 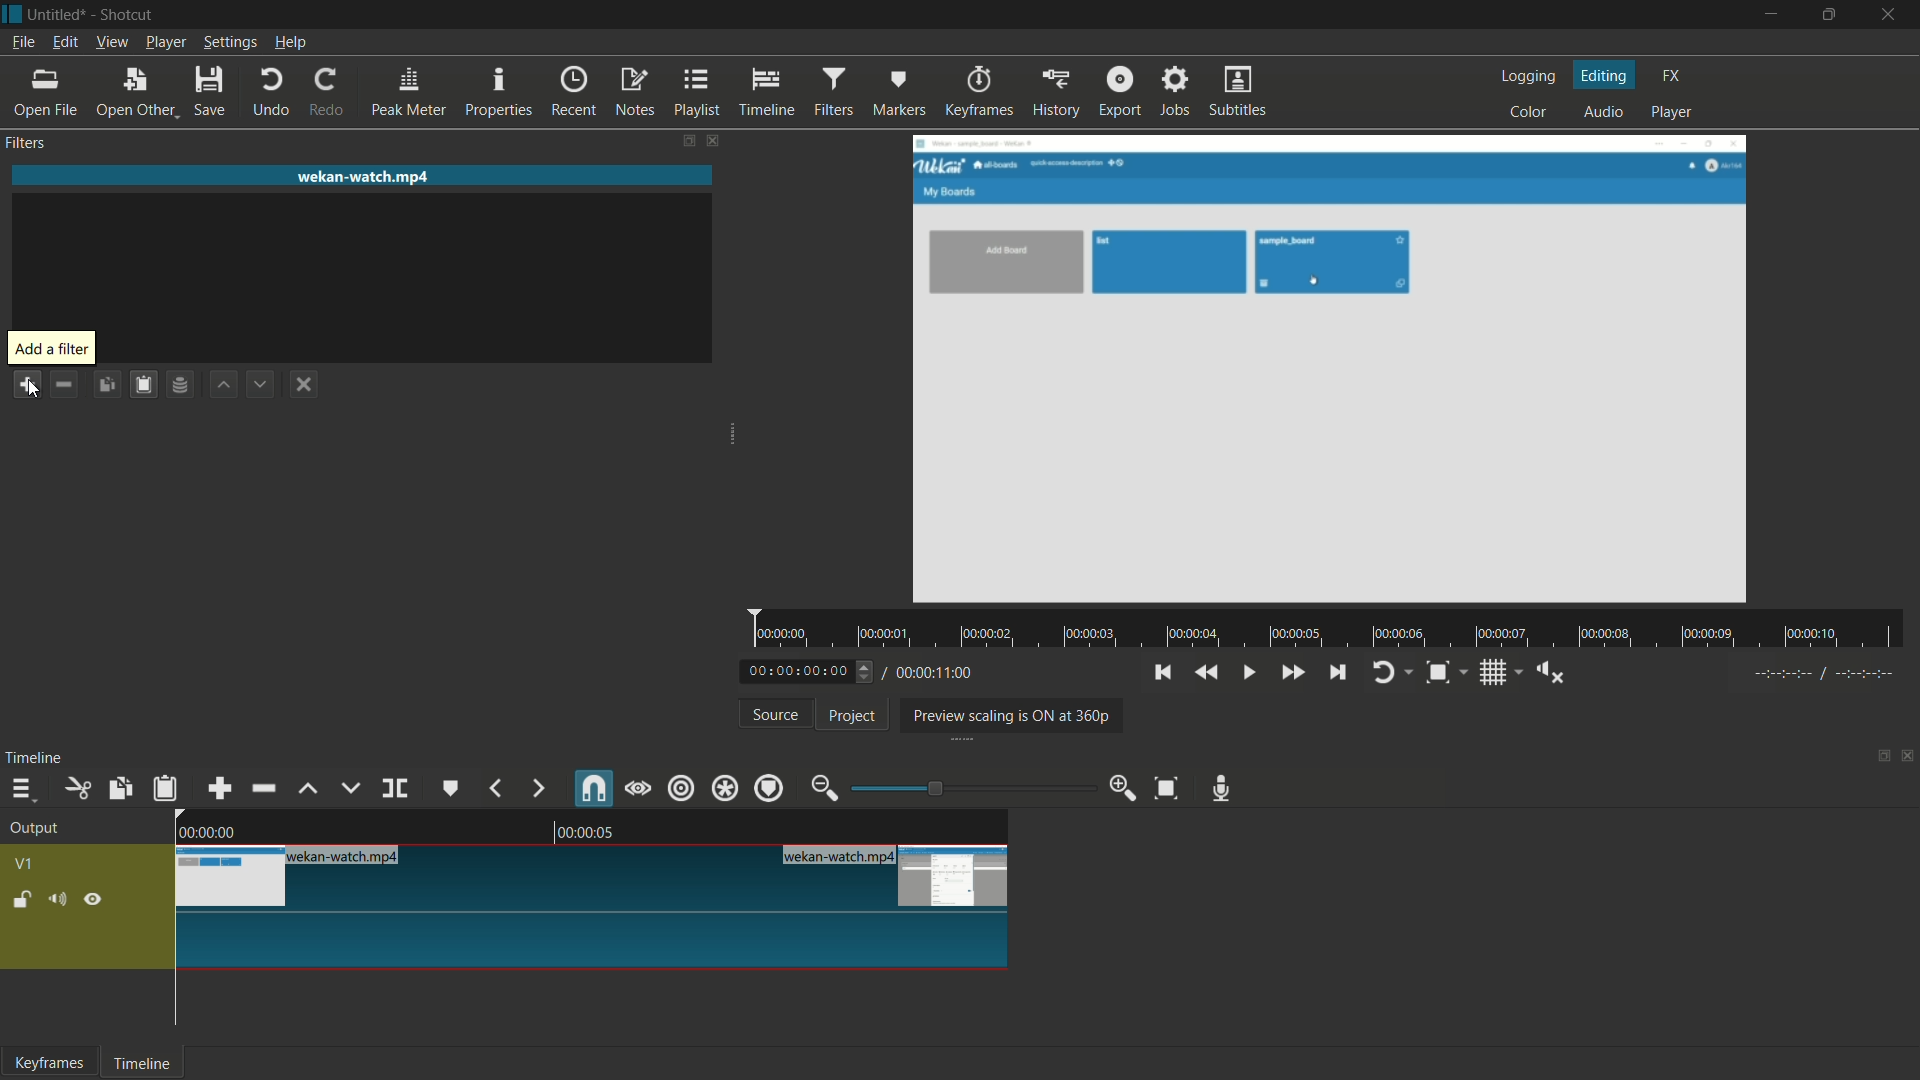 I want to click on quickly play forward, so click(x=1292, y=673).